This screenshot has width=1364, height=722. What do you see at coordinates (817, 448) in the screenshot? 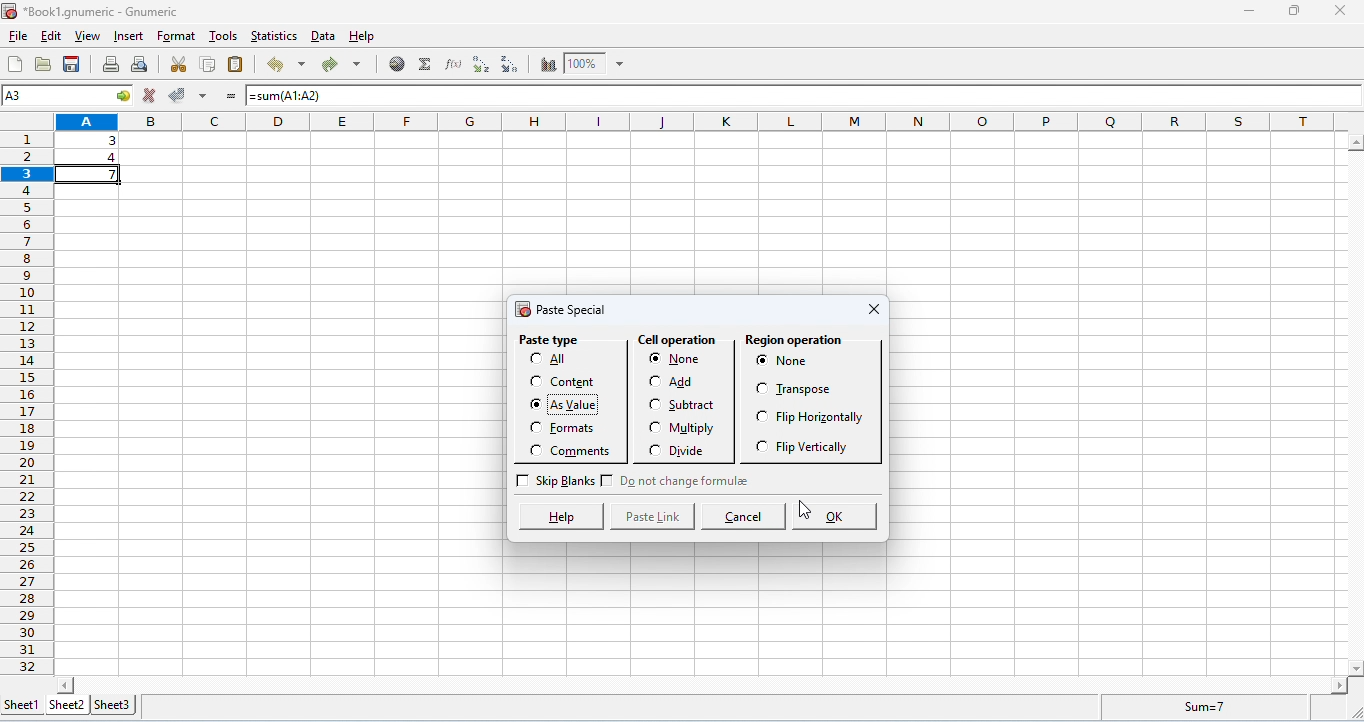
I see `flip vertically` at bounding box center [817, 448].